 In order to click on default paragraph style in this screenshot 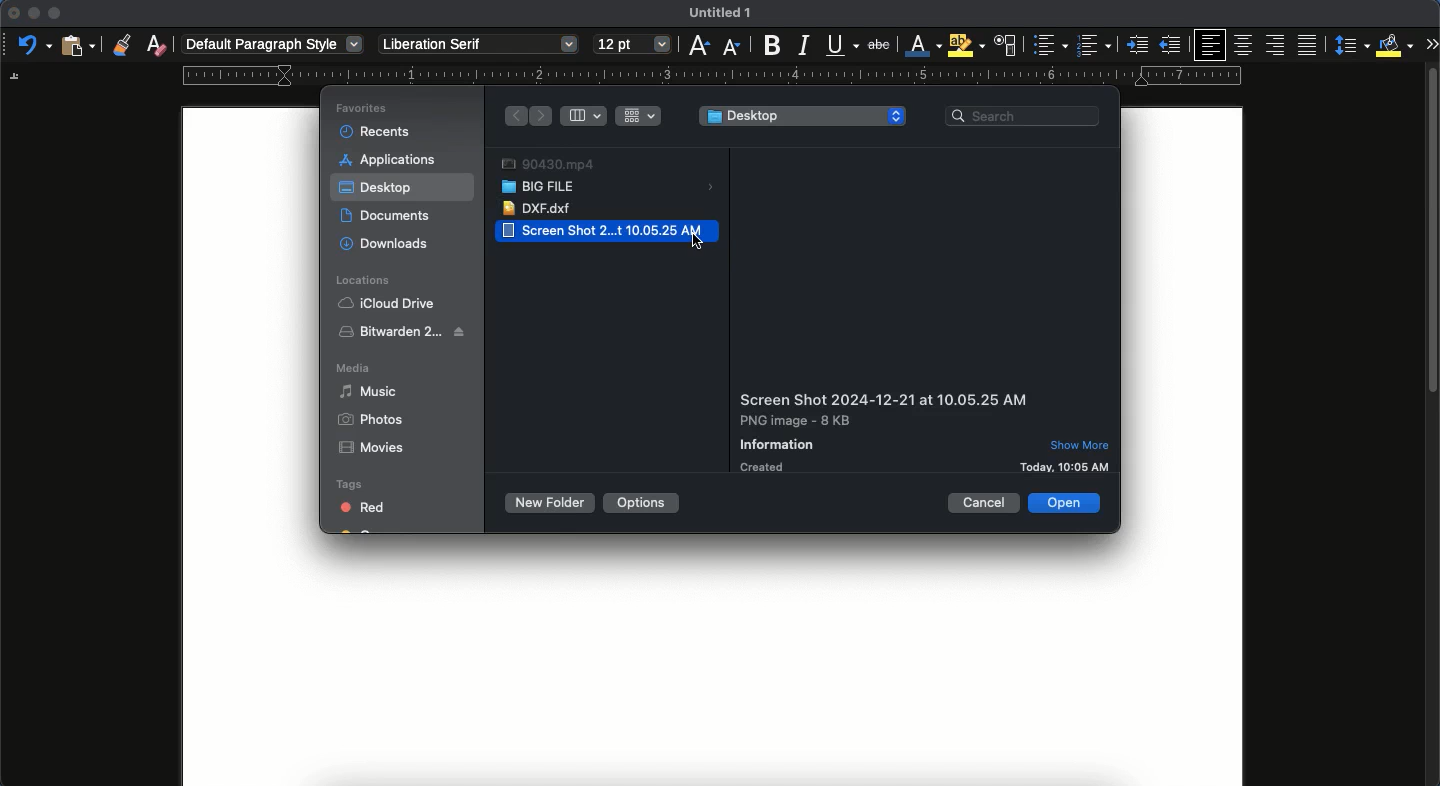, I will do `click(273, 43)`.